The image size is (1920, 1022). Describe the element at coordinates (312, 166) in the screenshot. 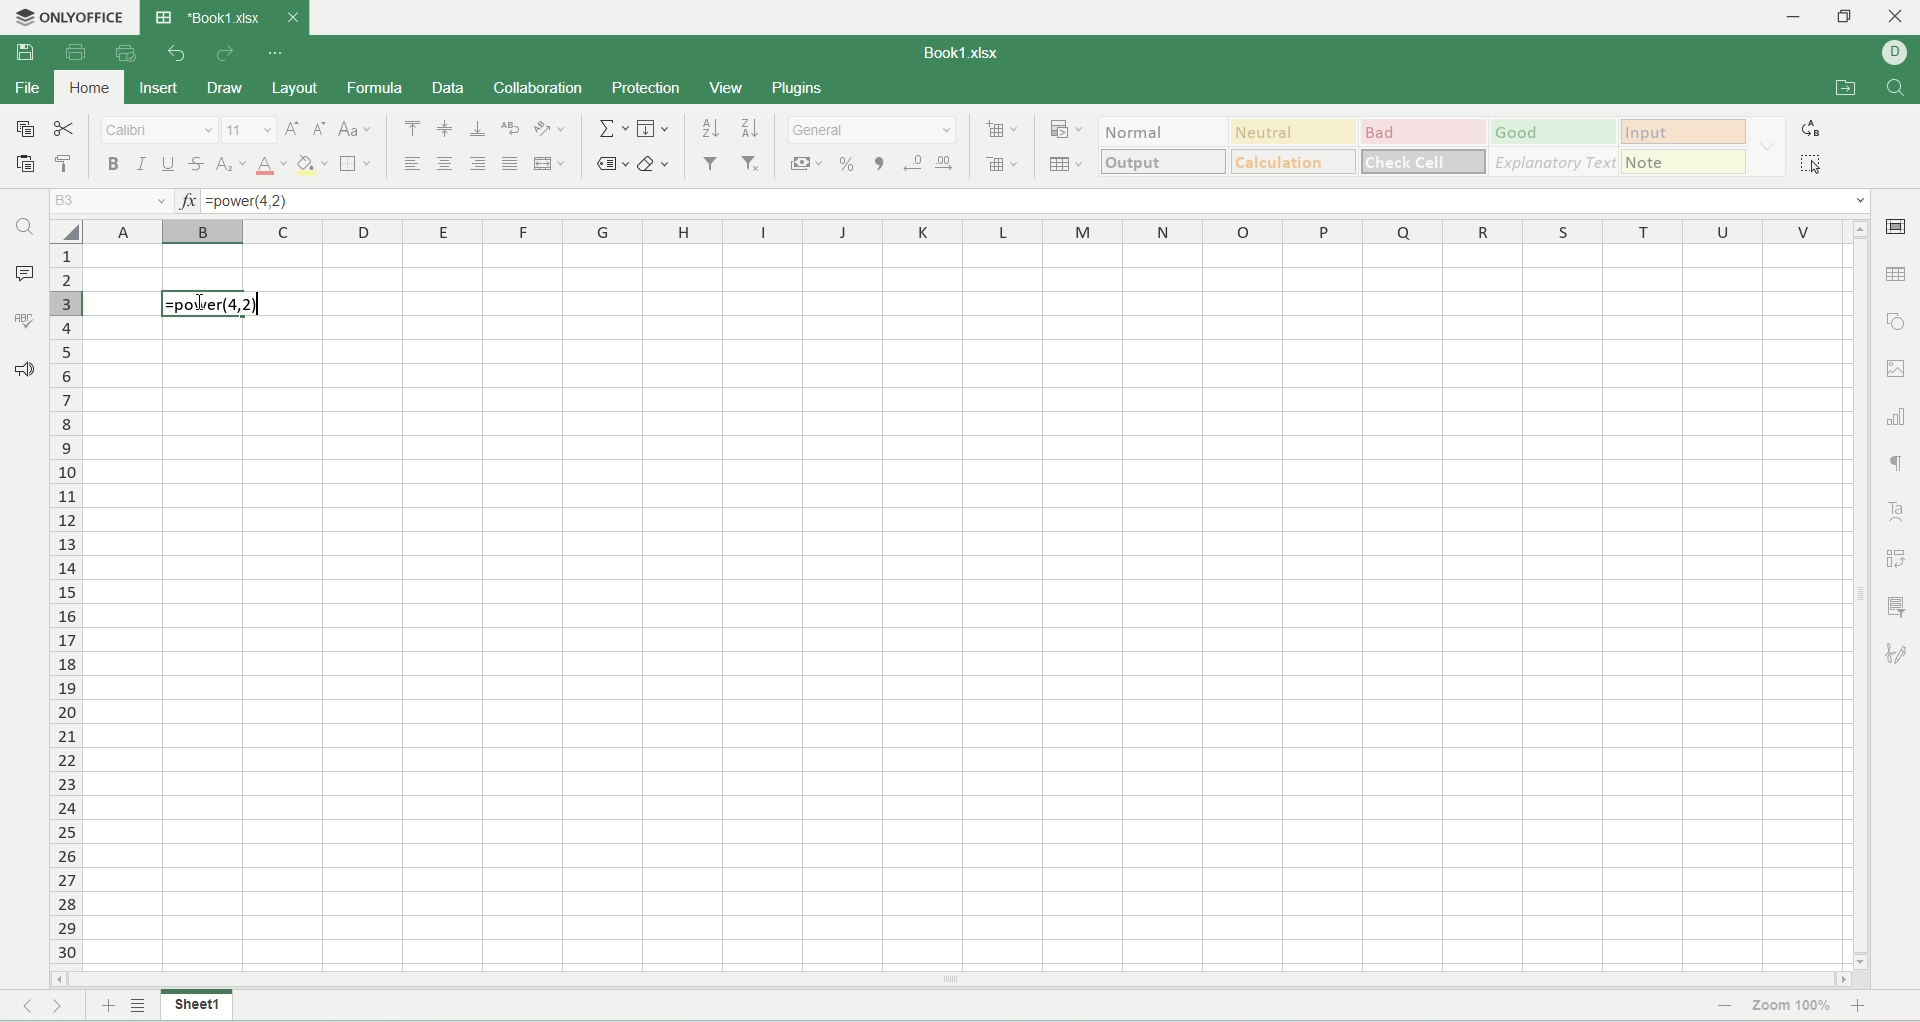

I see `fill color` at that location.